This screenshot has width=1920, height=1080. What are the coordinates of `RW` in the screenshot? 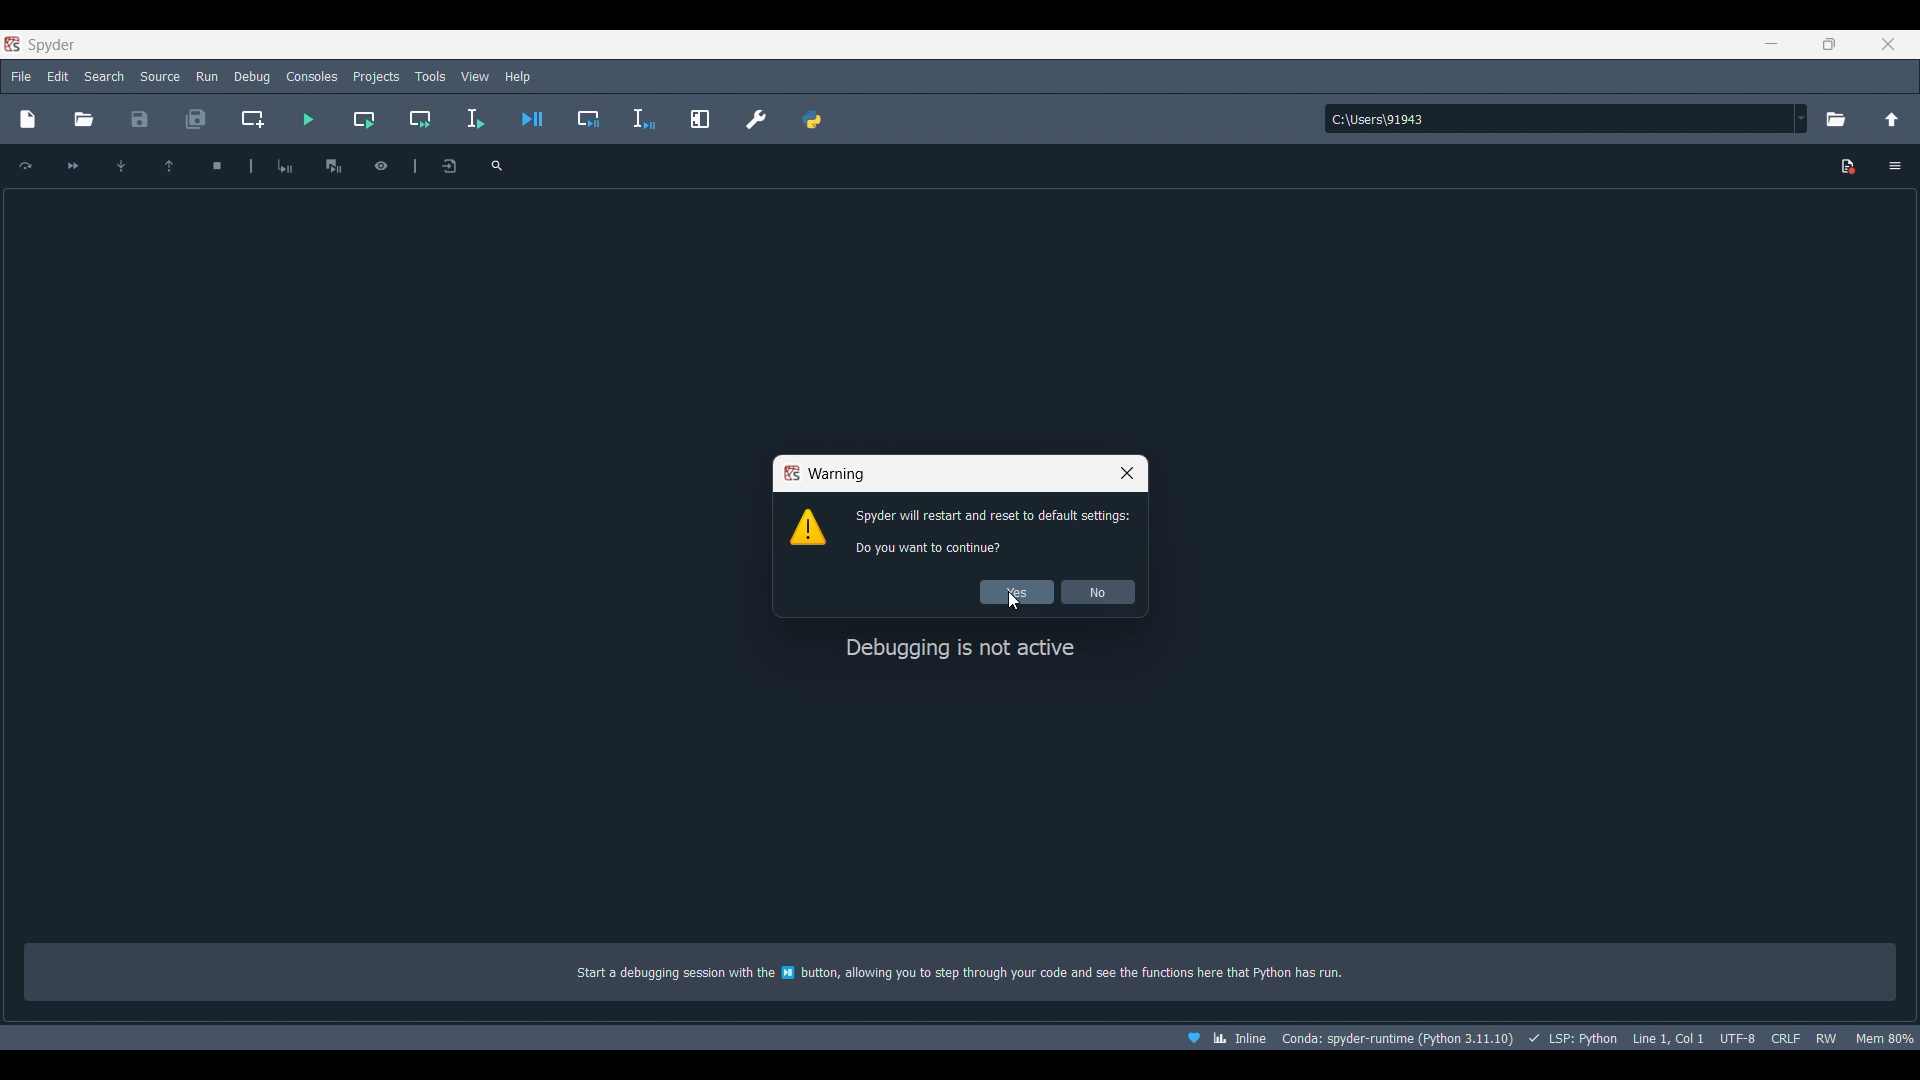 It's located at (1826, 1038).